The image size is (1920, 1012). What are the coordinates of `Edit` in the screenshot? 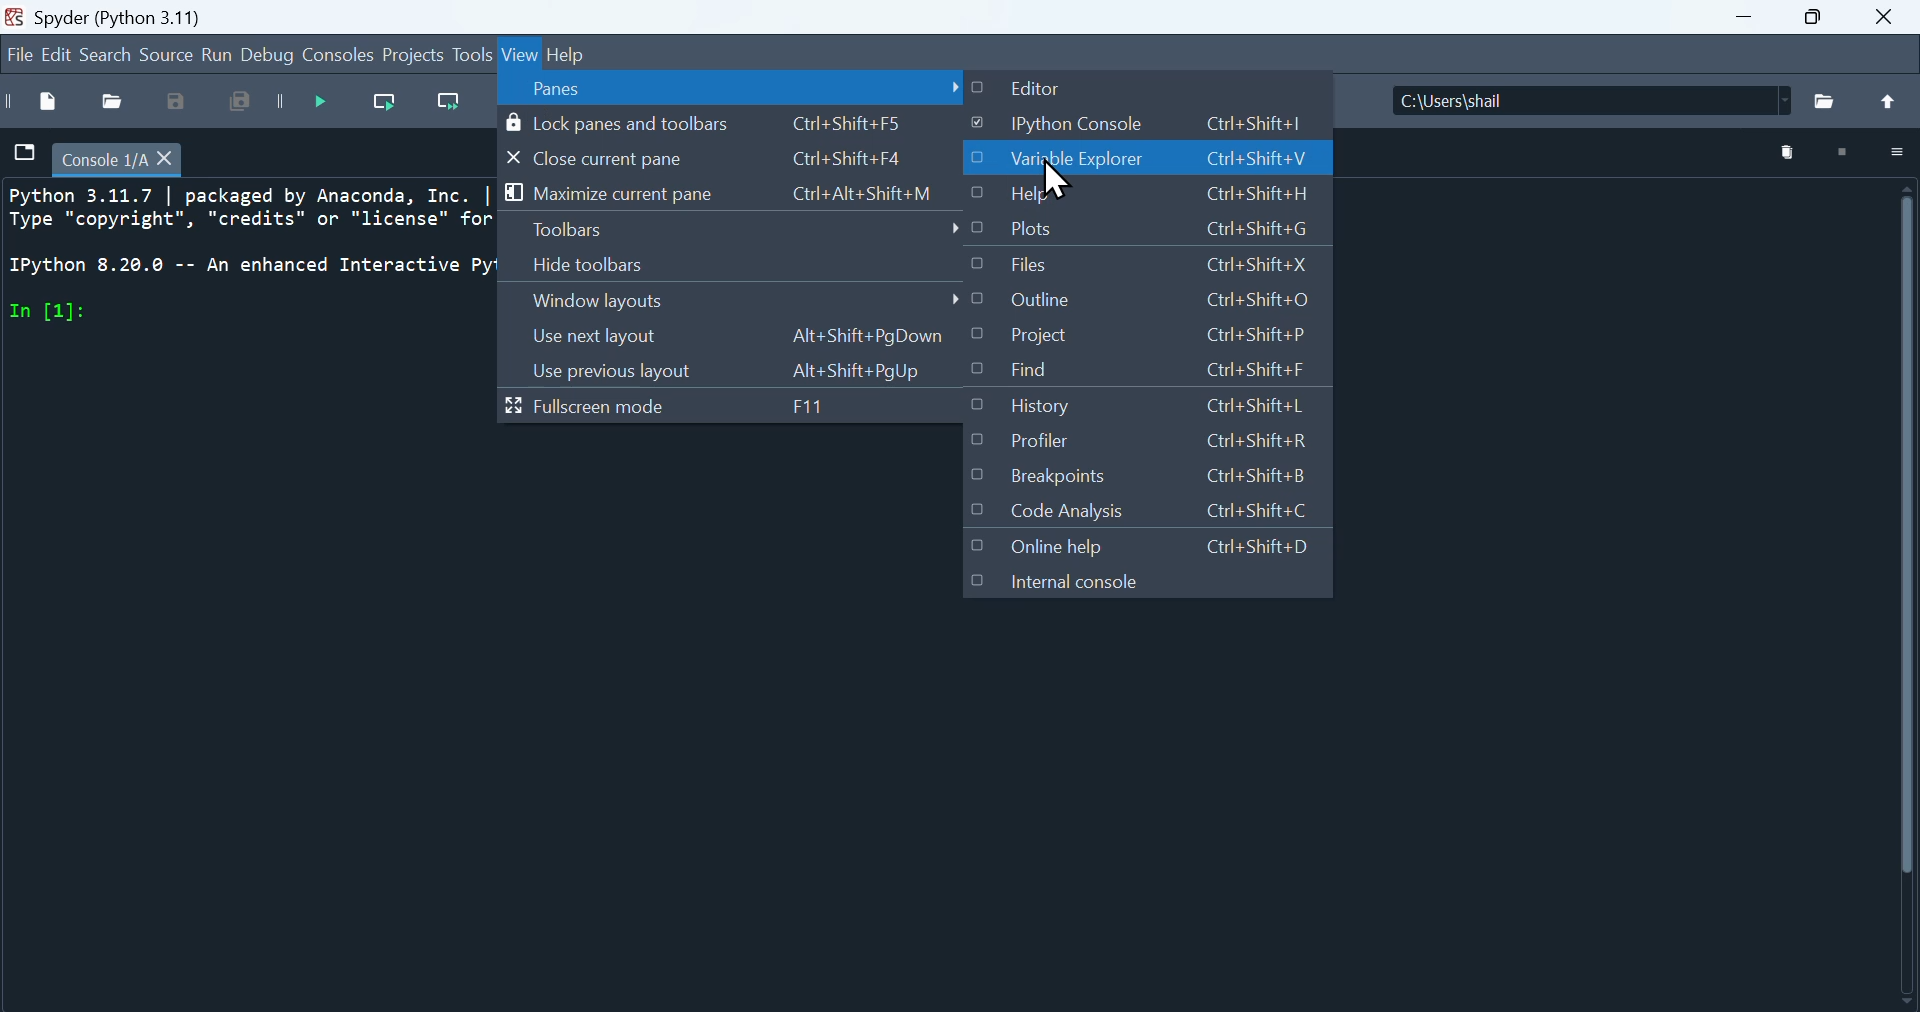 It's located at (59, 54).